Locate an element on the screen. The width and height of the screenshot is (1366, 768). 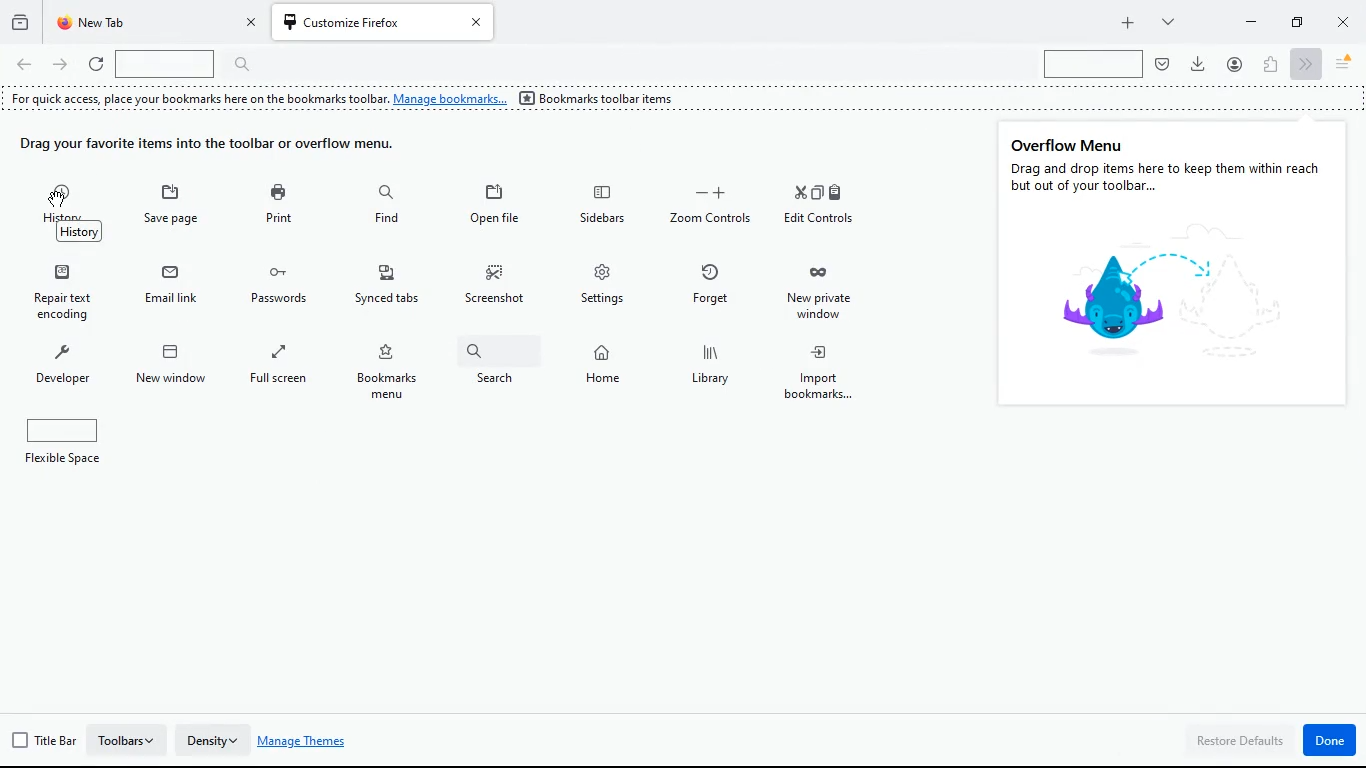
tab is located at coordinates (156, 23).